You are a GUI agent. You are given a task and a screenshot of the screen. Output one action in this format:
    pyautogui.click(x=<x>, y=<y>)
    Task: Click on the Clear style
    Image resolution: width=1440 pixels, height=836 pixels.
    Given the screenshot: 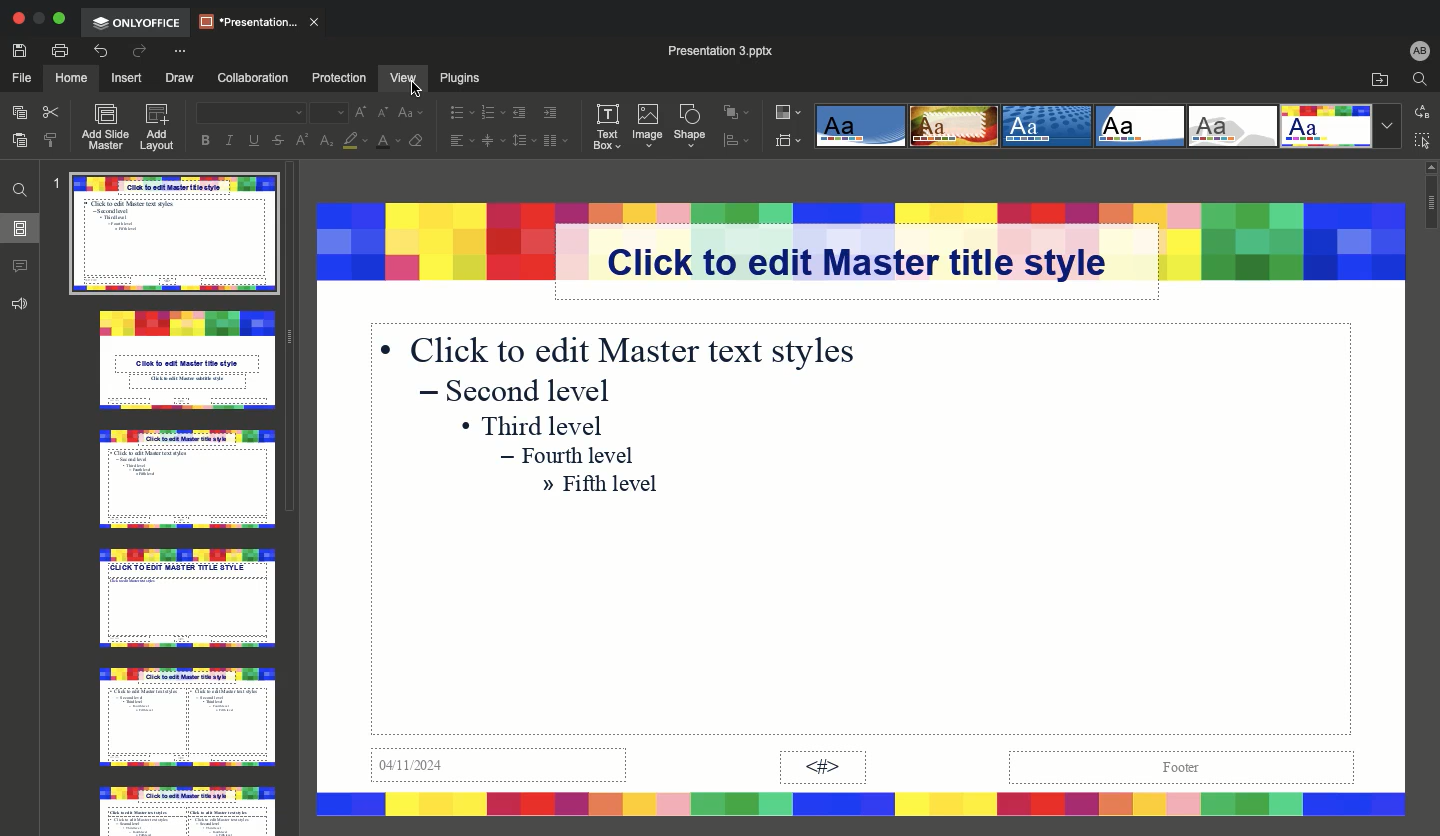 What is the action you would take?
    pyautogui.click(x=414, y=143)
    